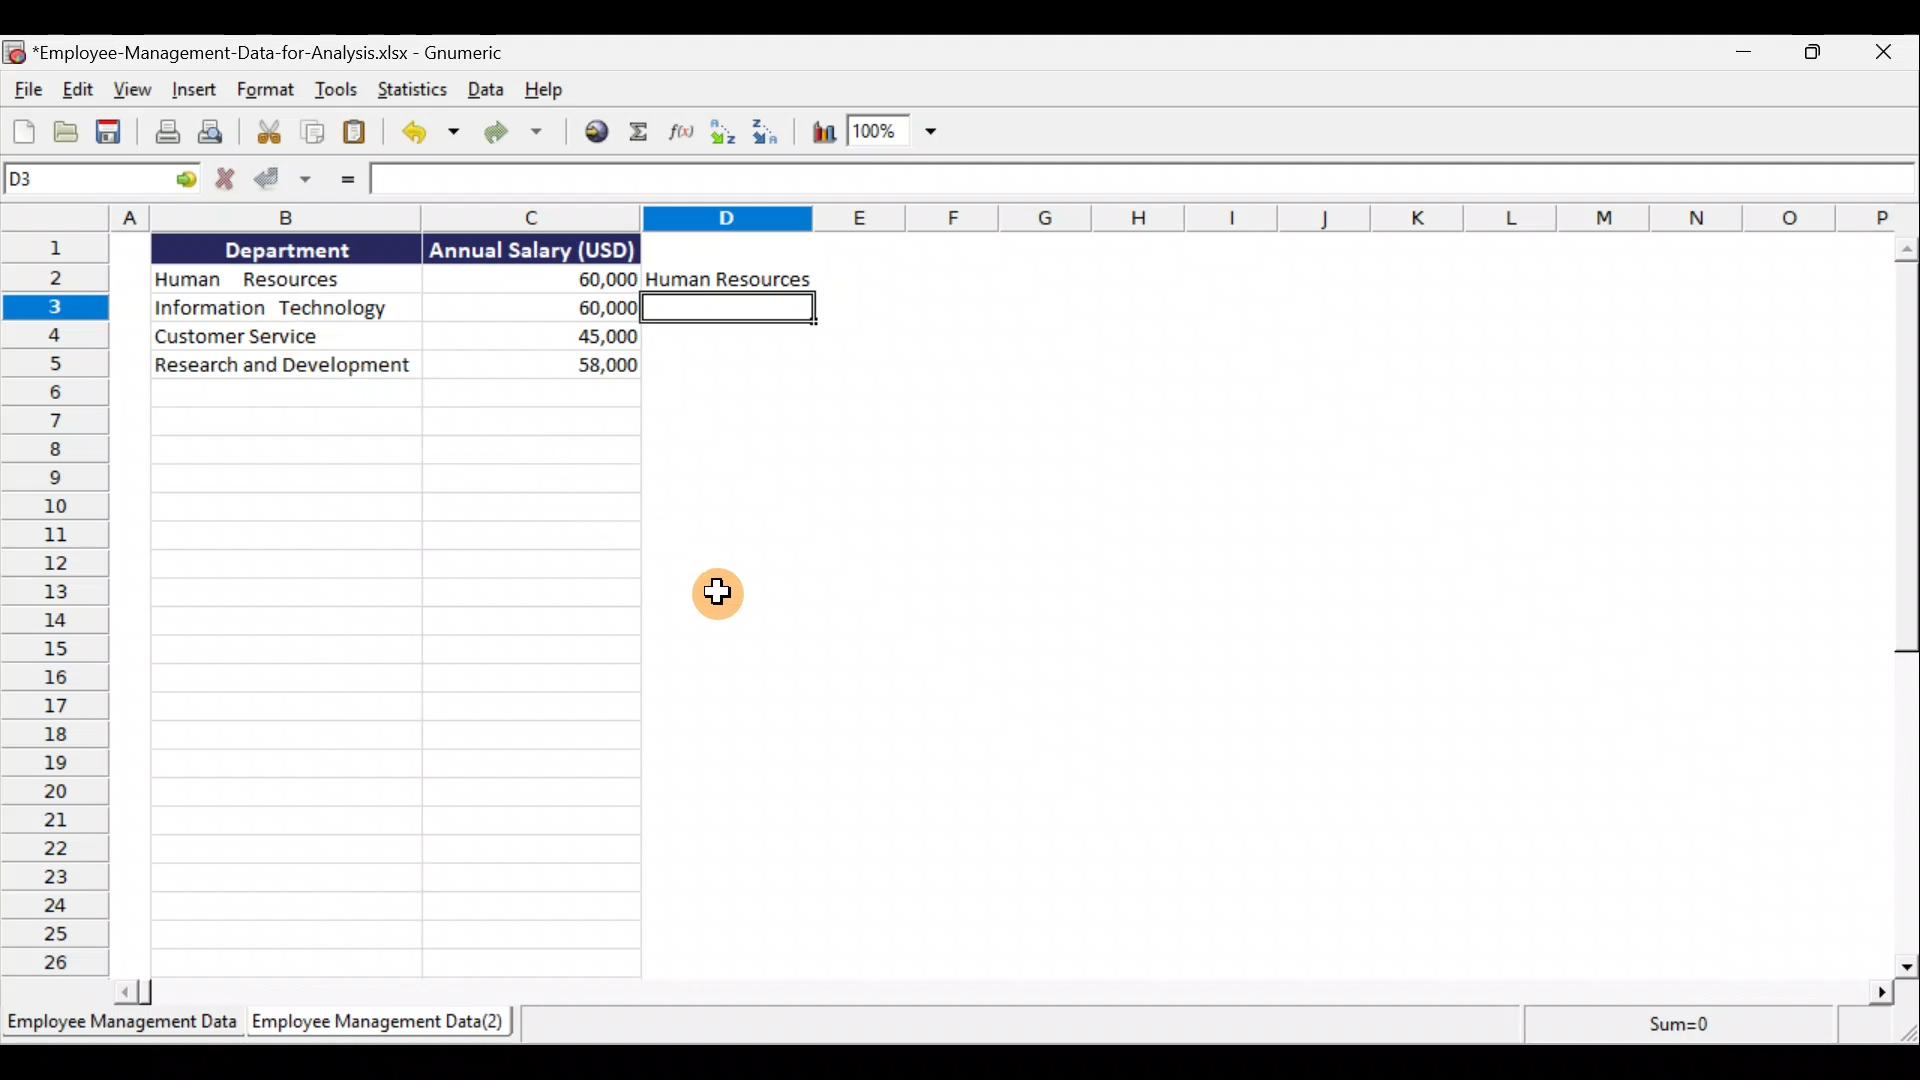 This screenshot has height=1080, width=1920. Describe the element at coordinates (432, 134) in the screenshot. I see `Undo the last action` at that location.